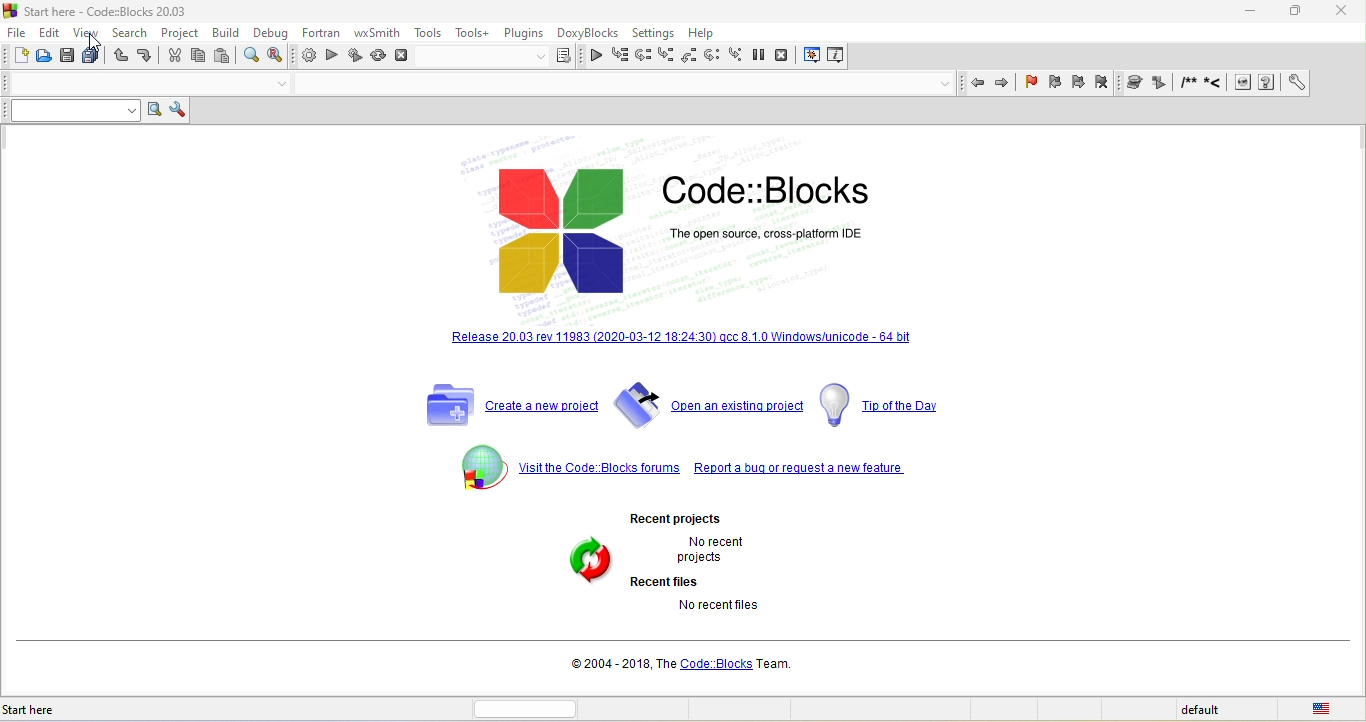 The height and width of the screenshot is (722, 1366). Describe the element at coordinates (734, 56) in the screenshot. I see `step into instruction` at that location.